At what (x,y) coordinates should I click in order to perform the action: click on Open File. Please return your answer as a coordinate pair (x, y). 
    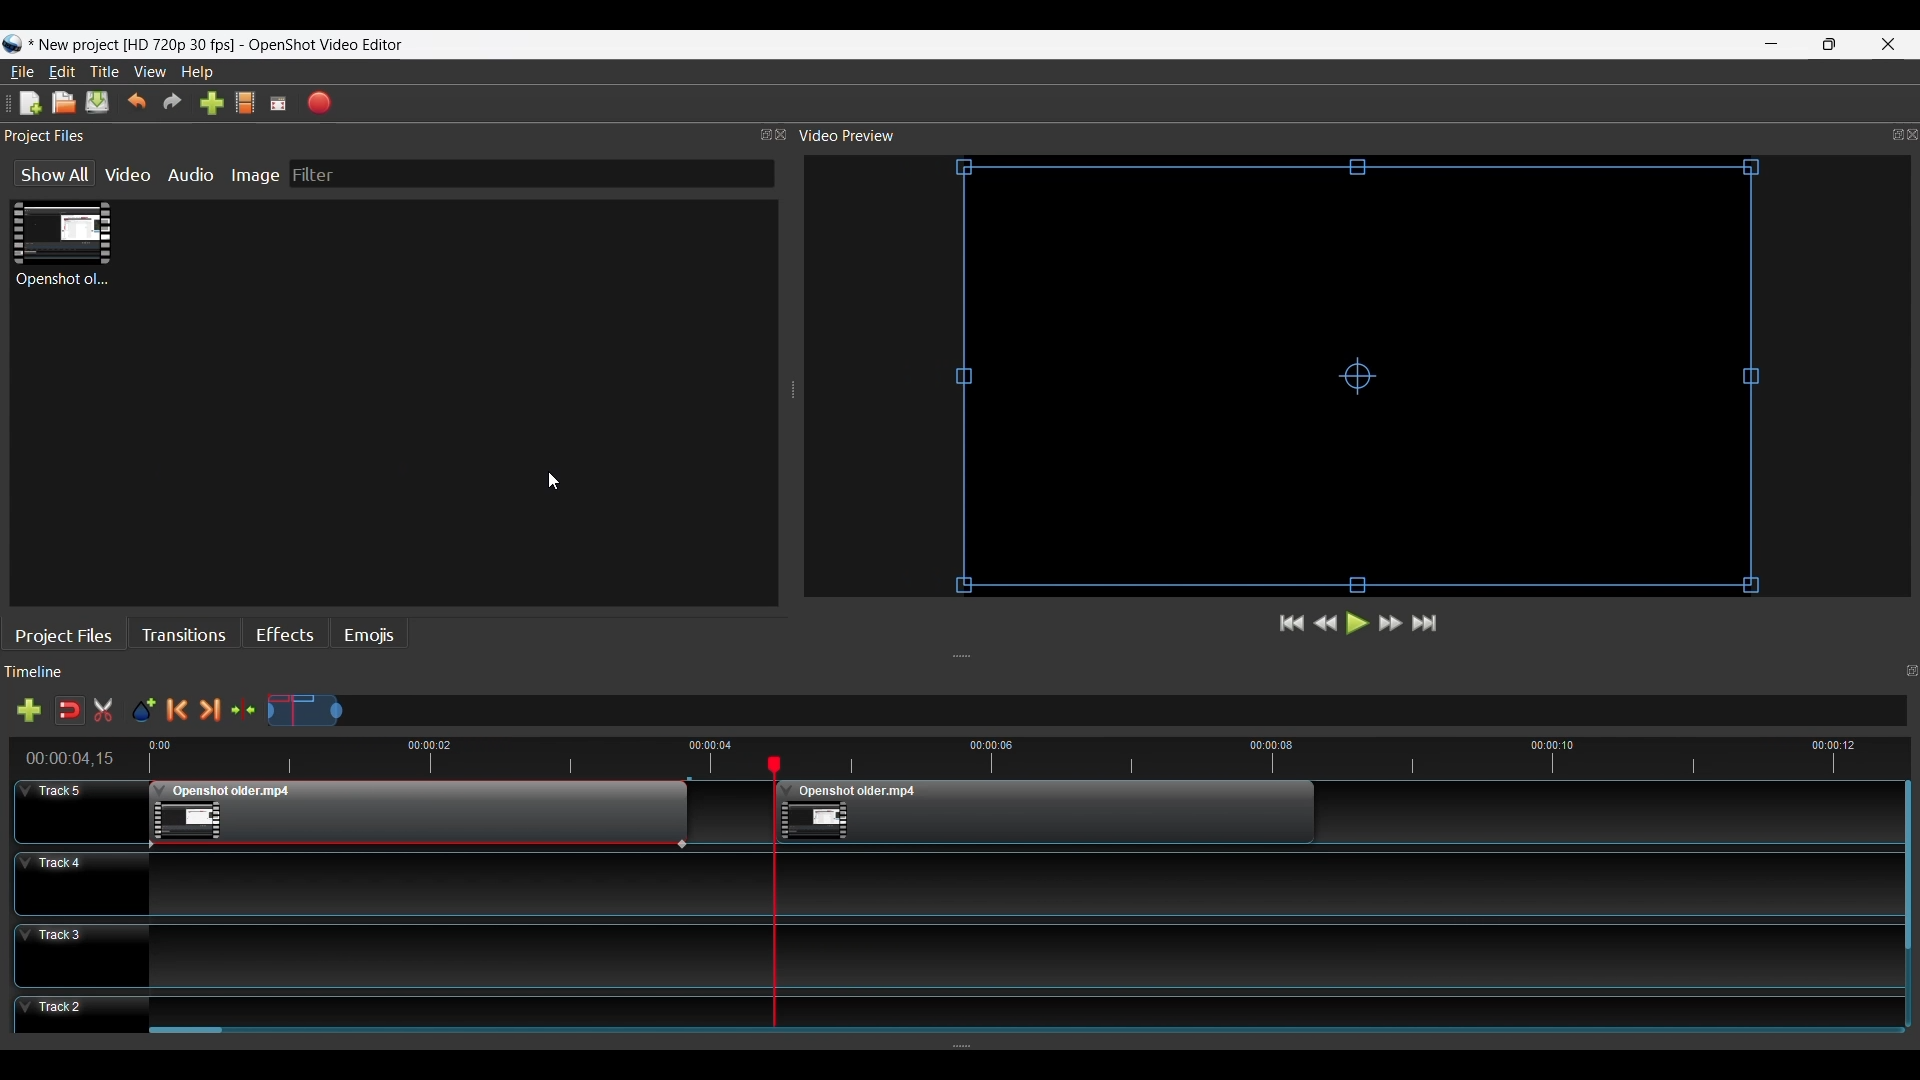
    Looking at the image, I should click on (63, 103).